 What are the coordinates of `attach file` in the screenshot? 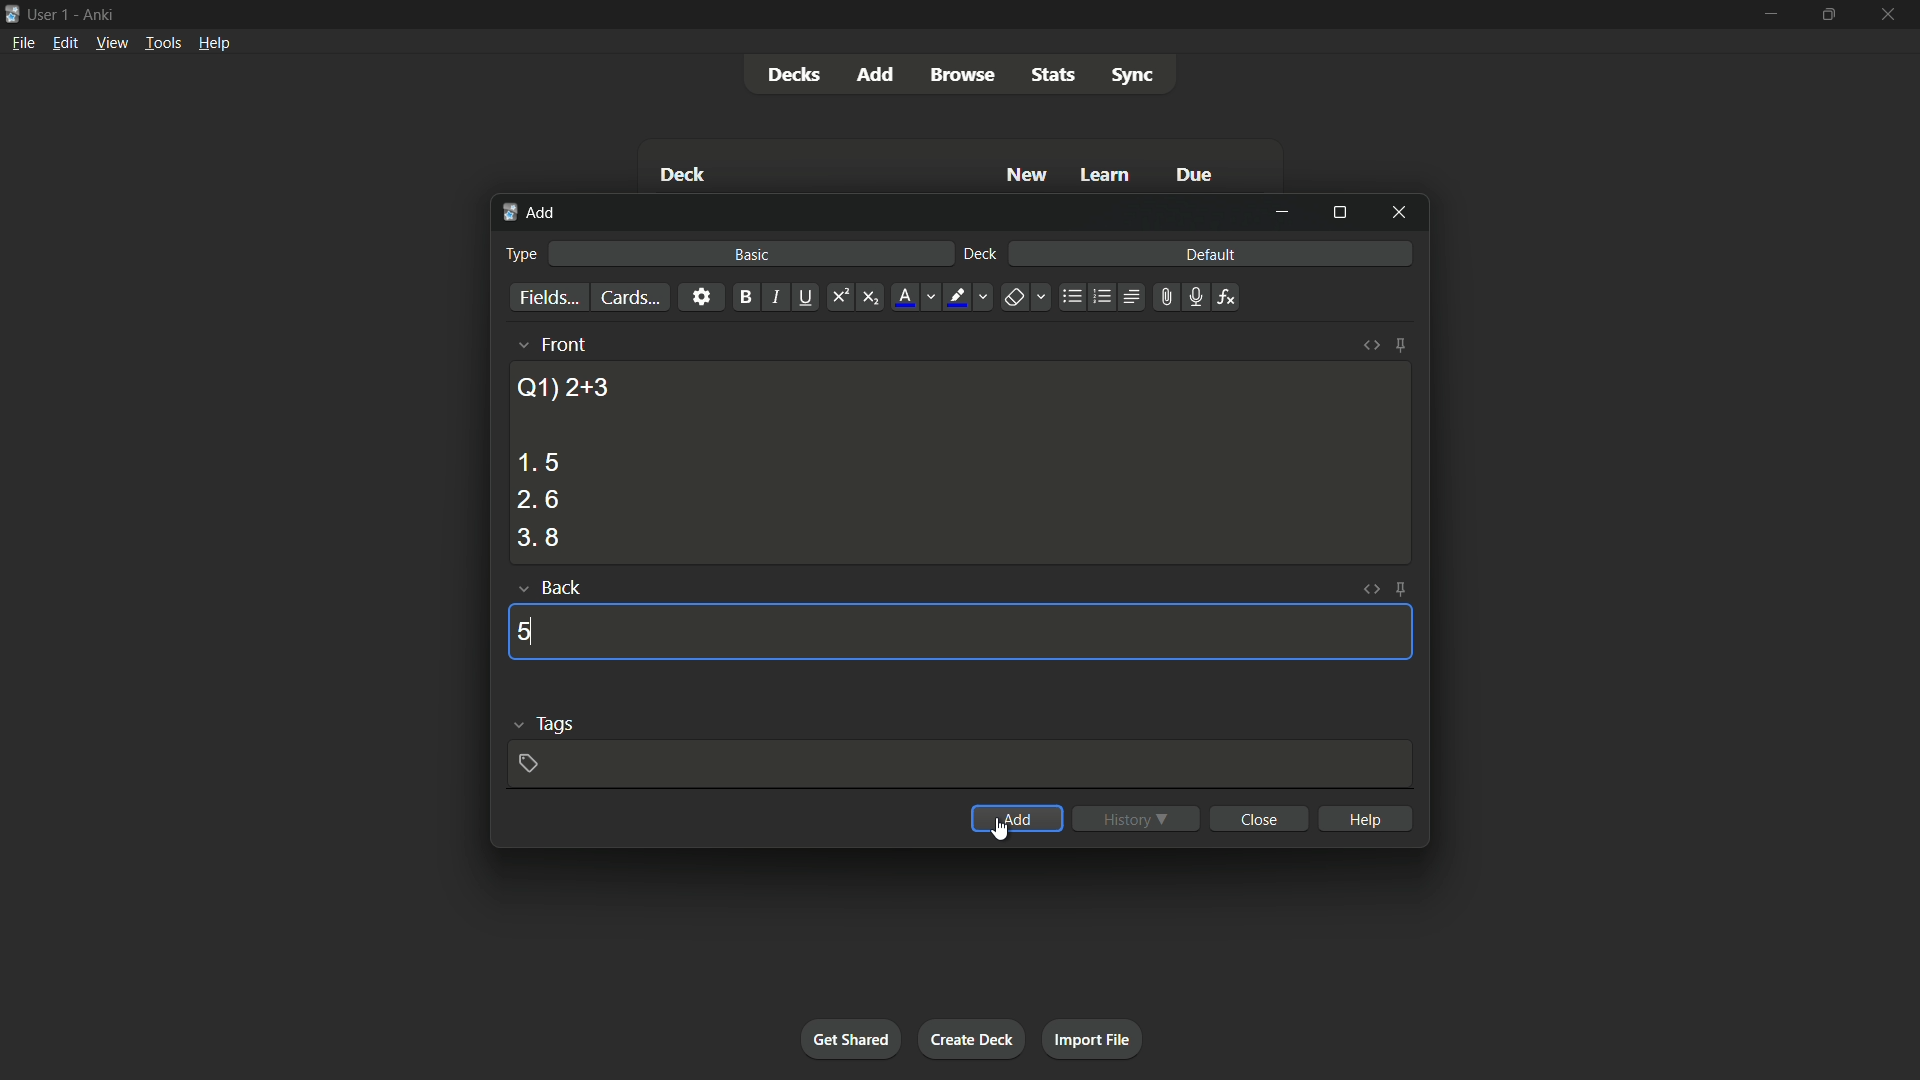 It's located at (1164, 297).